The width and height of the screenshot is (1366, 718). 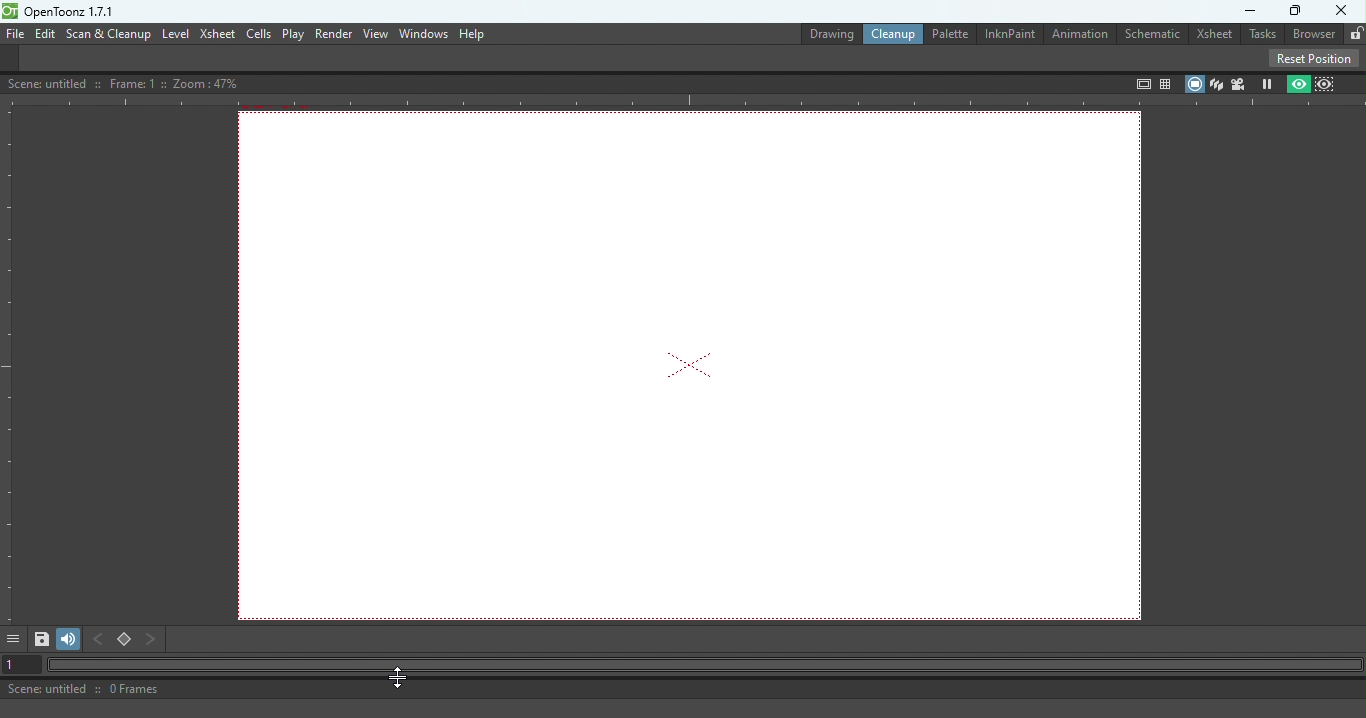 I want to click on Play, so click(x=293, y=34).